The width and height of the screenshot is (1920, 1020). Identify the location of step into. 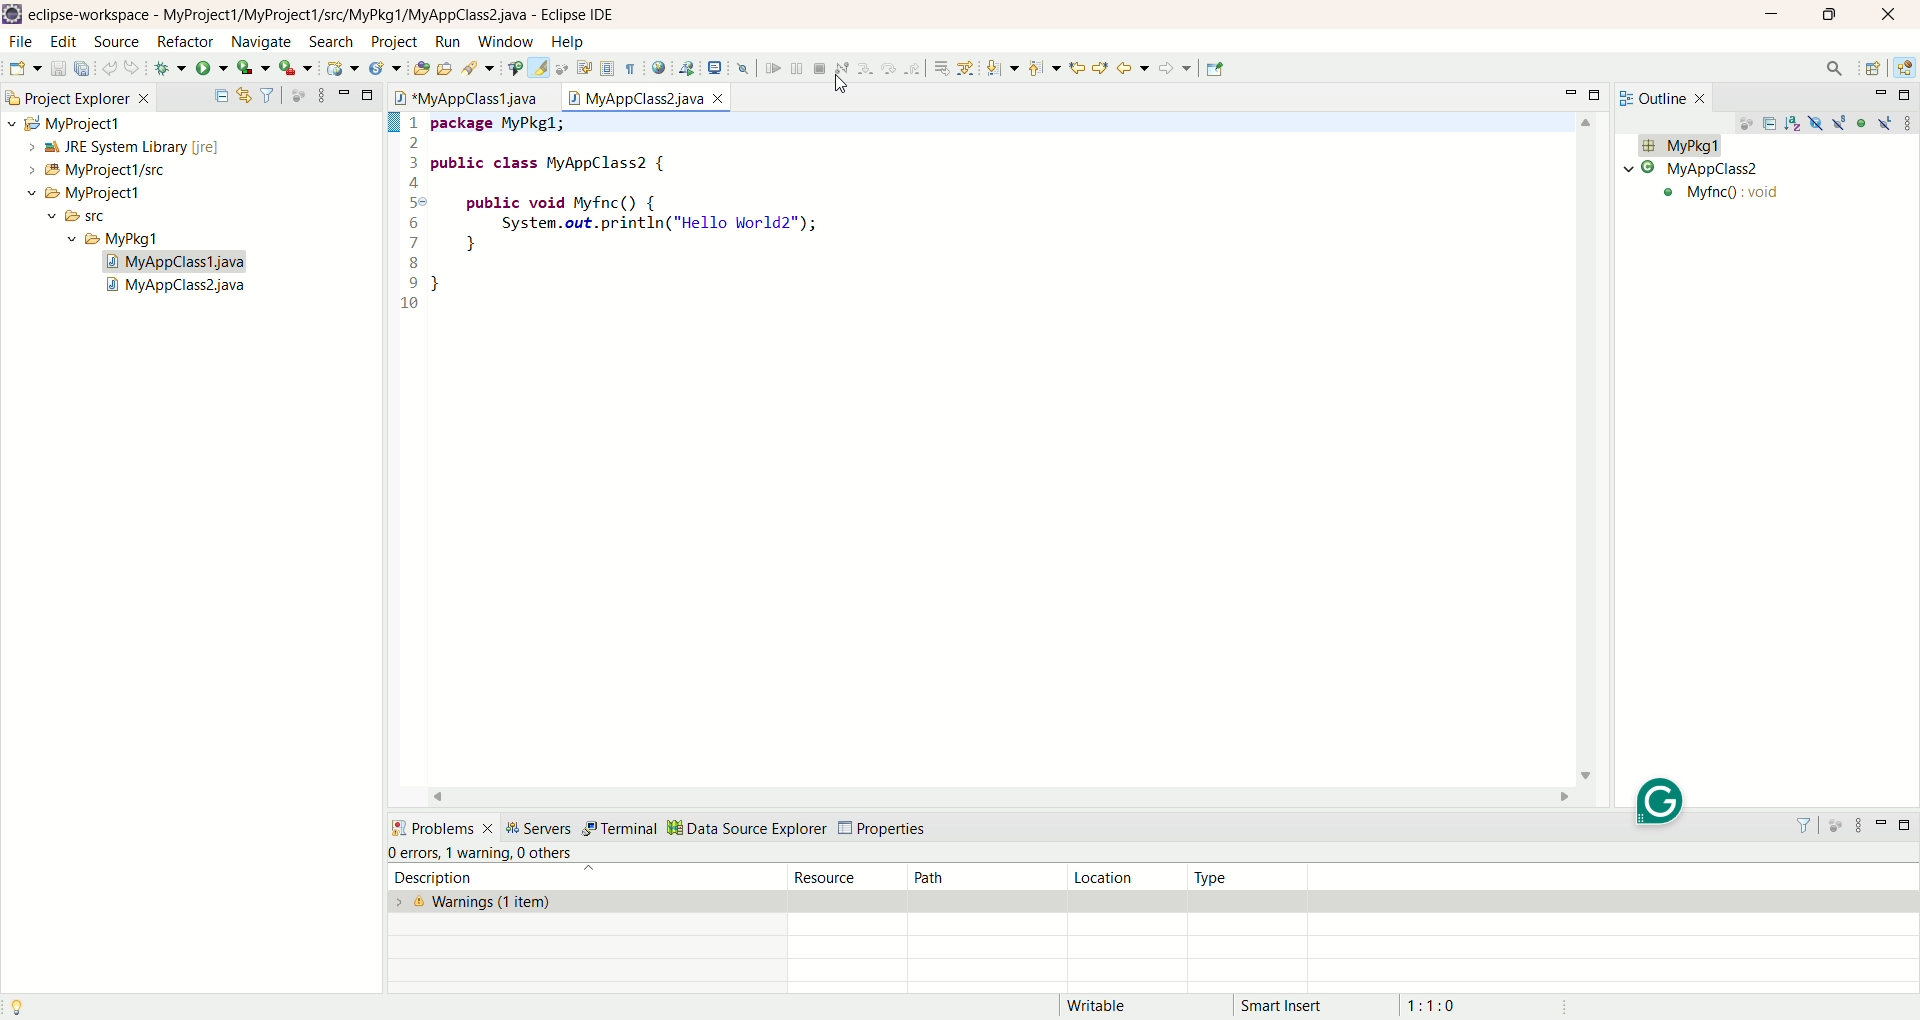
(865, 70).